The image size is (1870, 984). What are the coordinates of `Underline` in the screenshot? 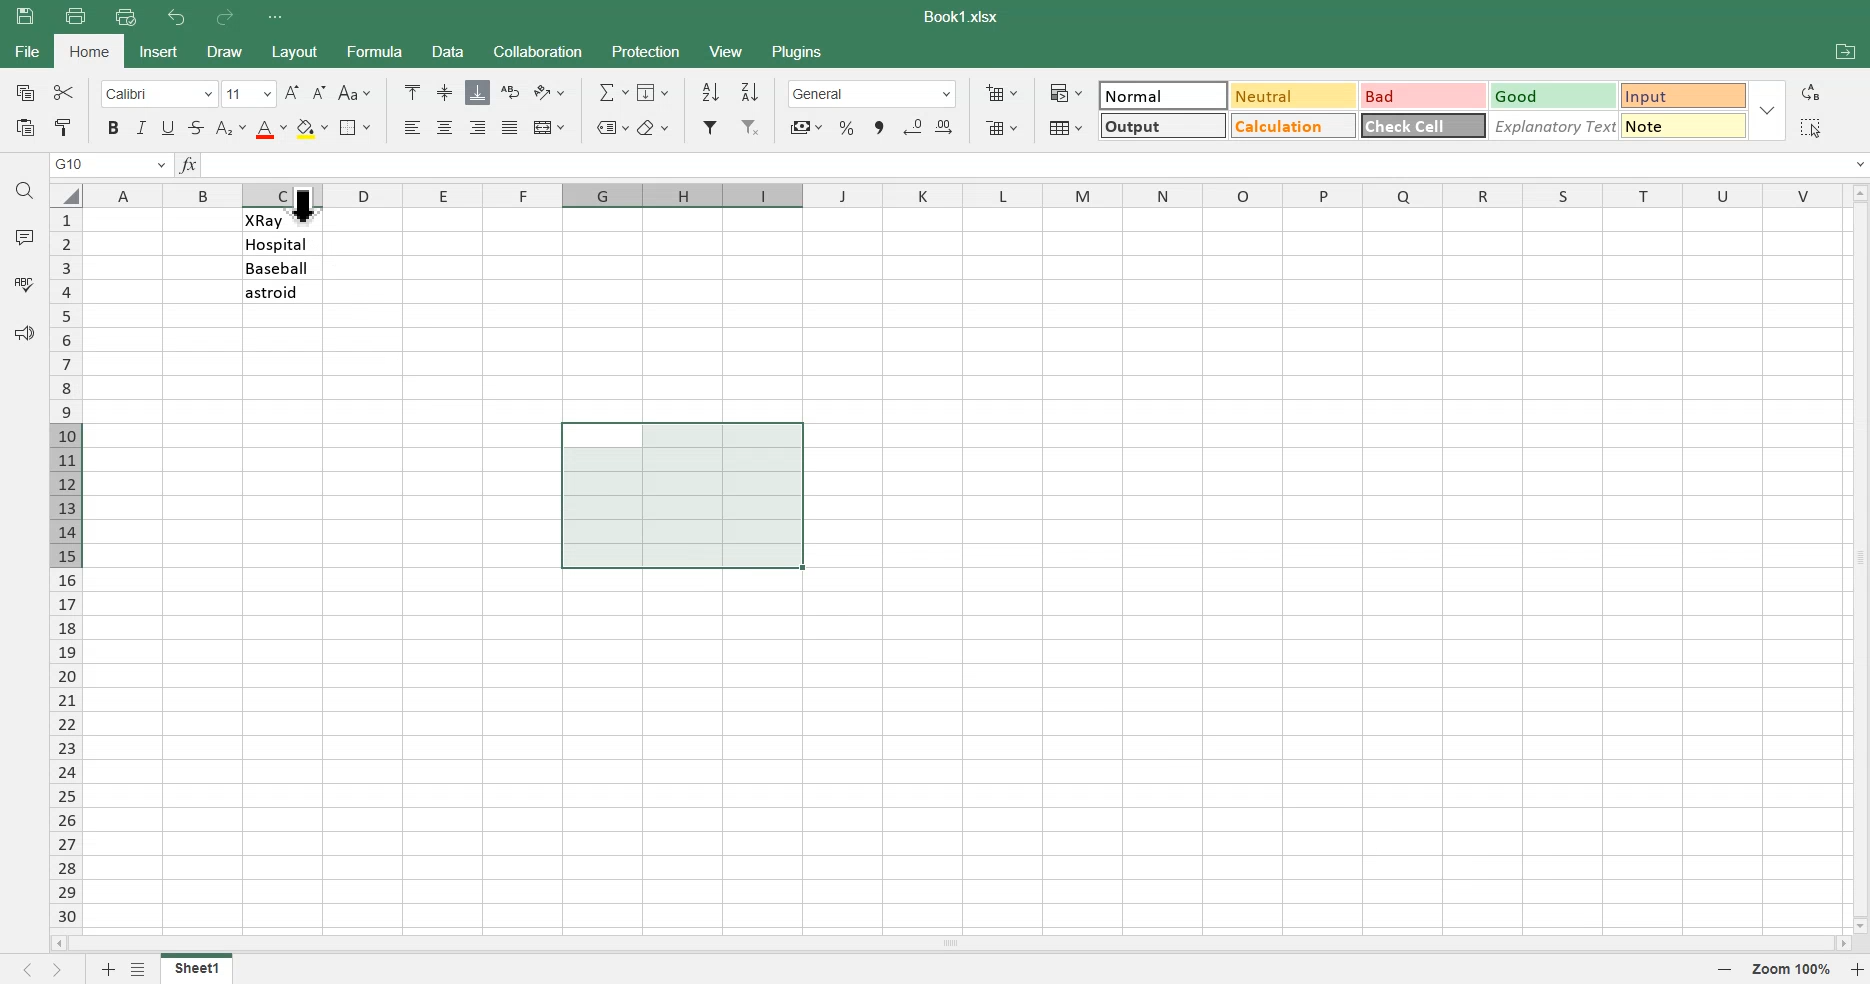 It's located at (170, 127).